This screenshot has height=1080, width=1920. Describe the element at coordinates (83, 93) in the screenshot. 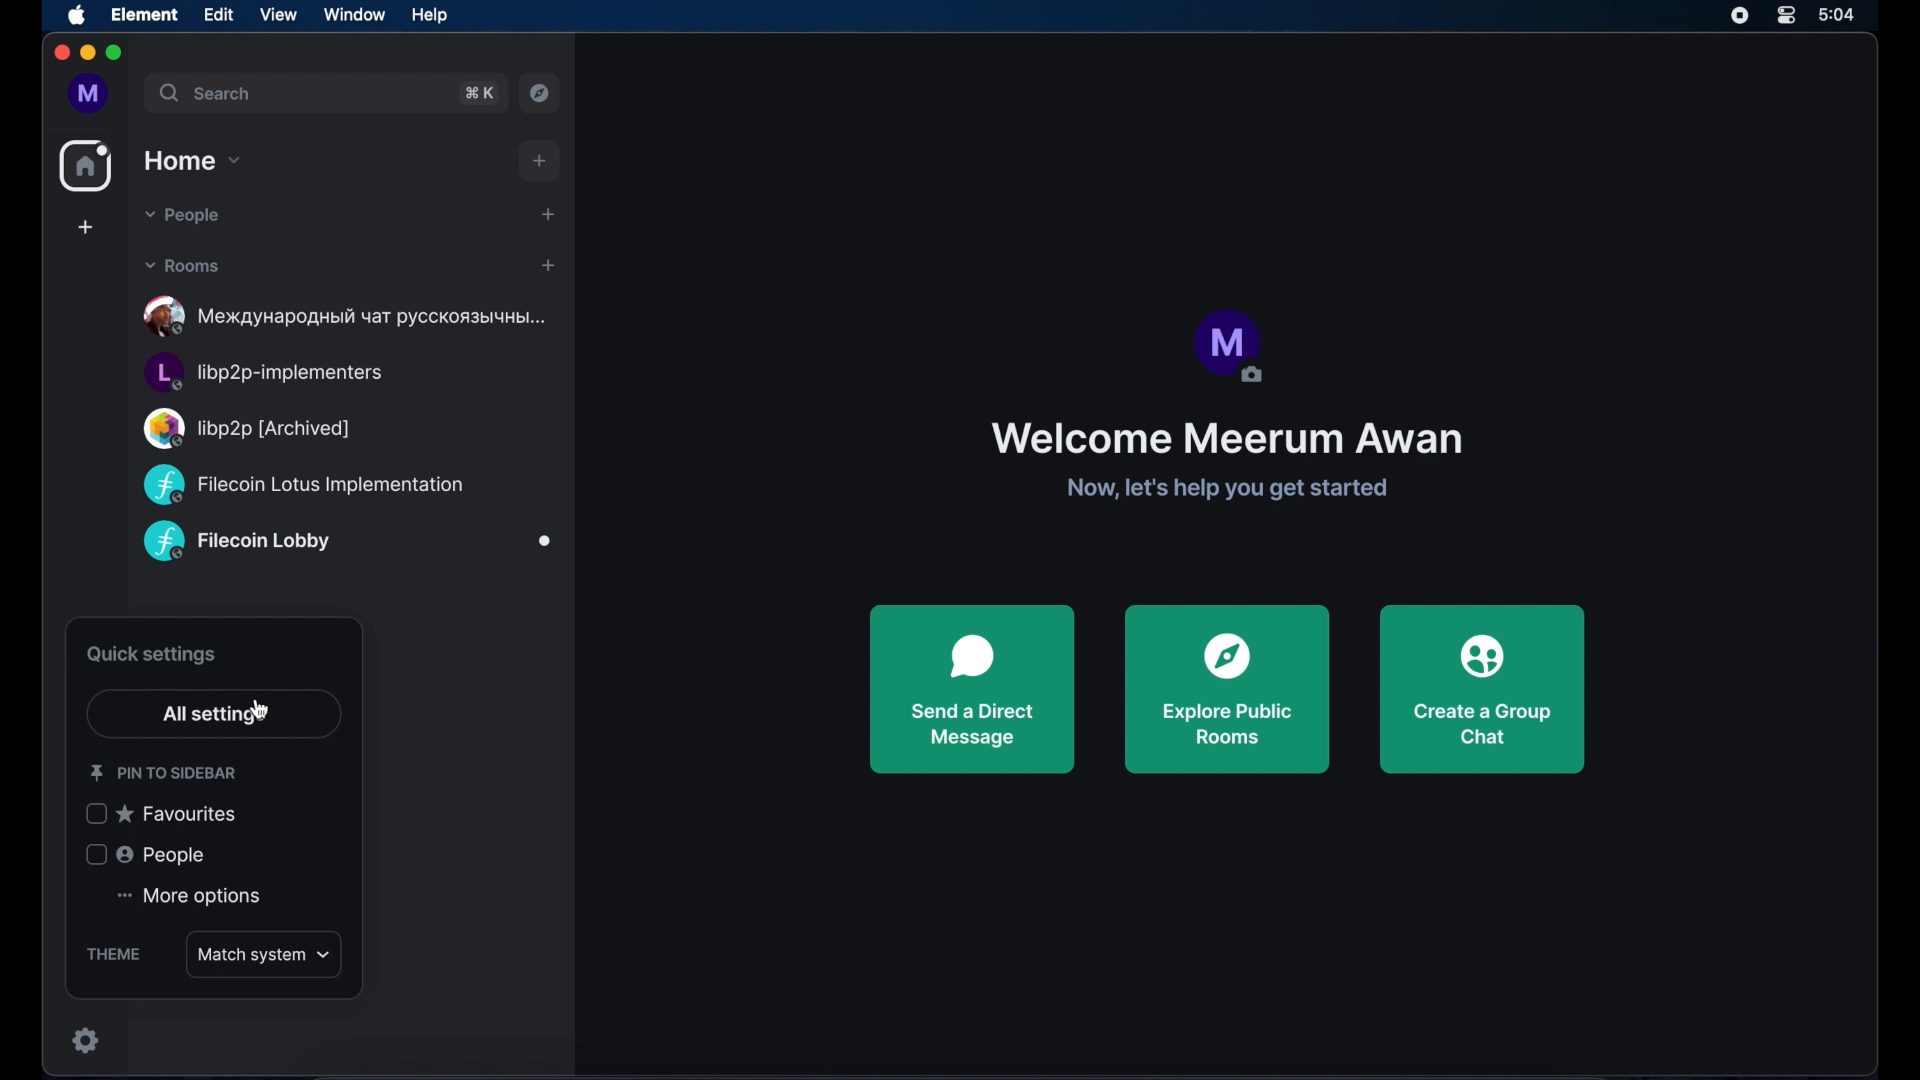

I see `profile` at that location.